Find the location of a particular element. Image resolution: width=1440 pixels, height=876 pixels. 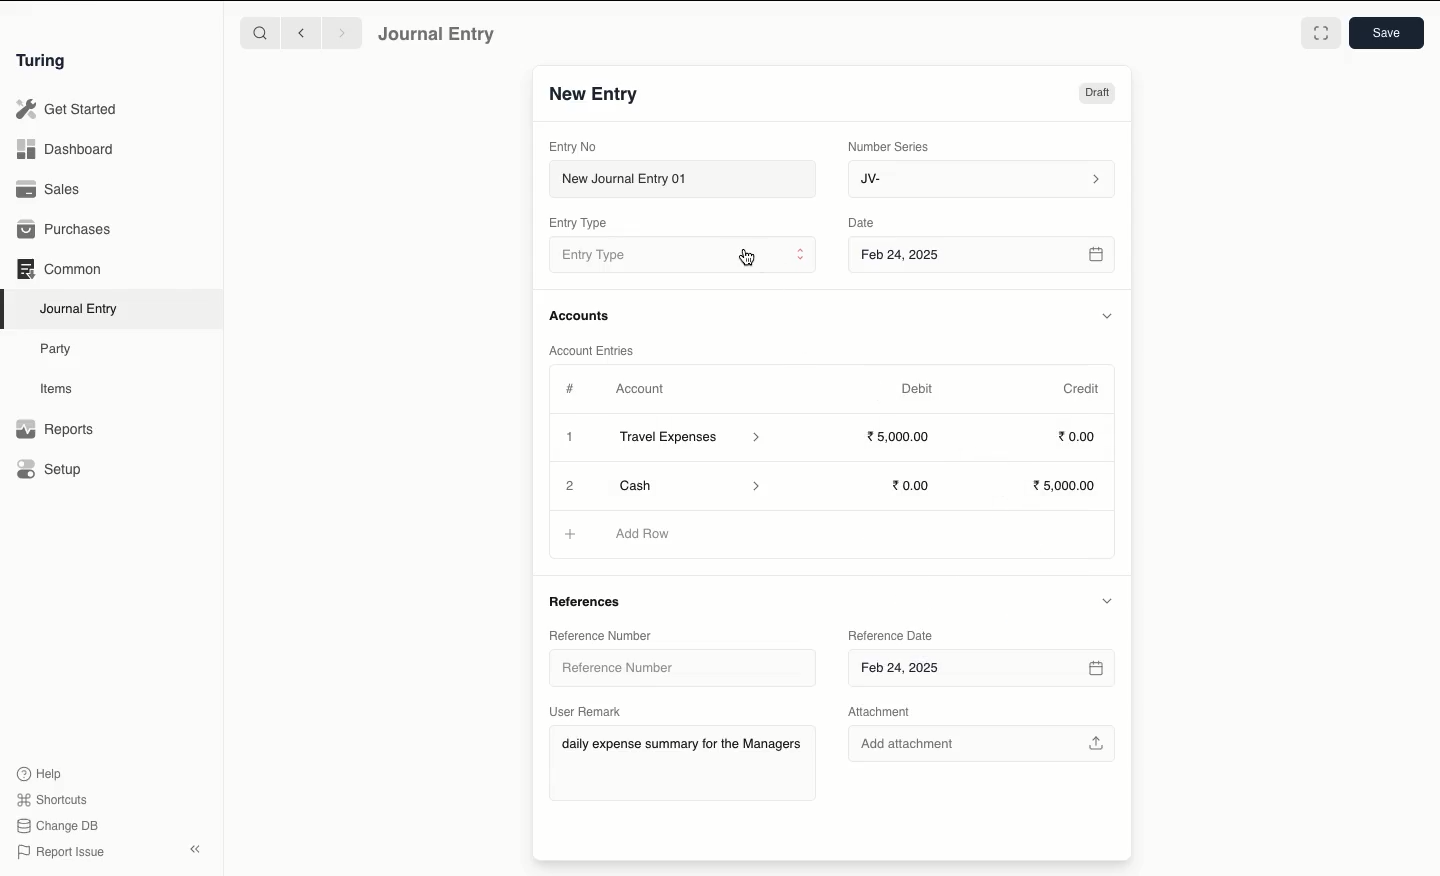

Accounts is located at coordinates (581, 316).